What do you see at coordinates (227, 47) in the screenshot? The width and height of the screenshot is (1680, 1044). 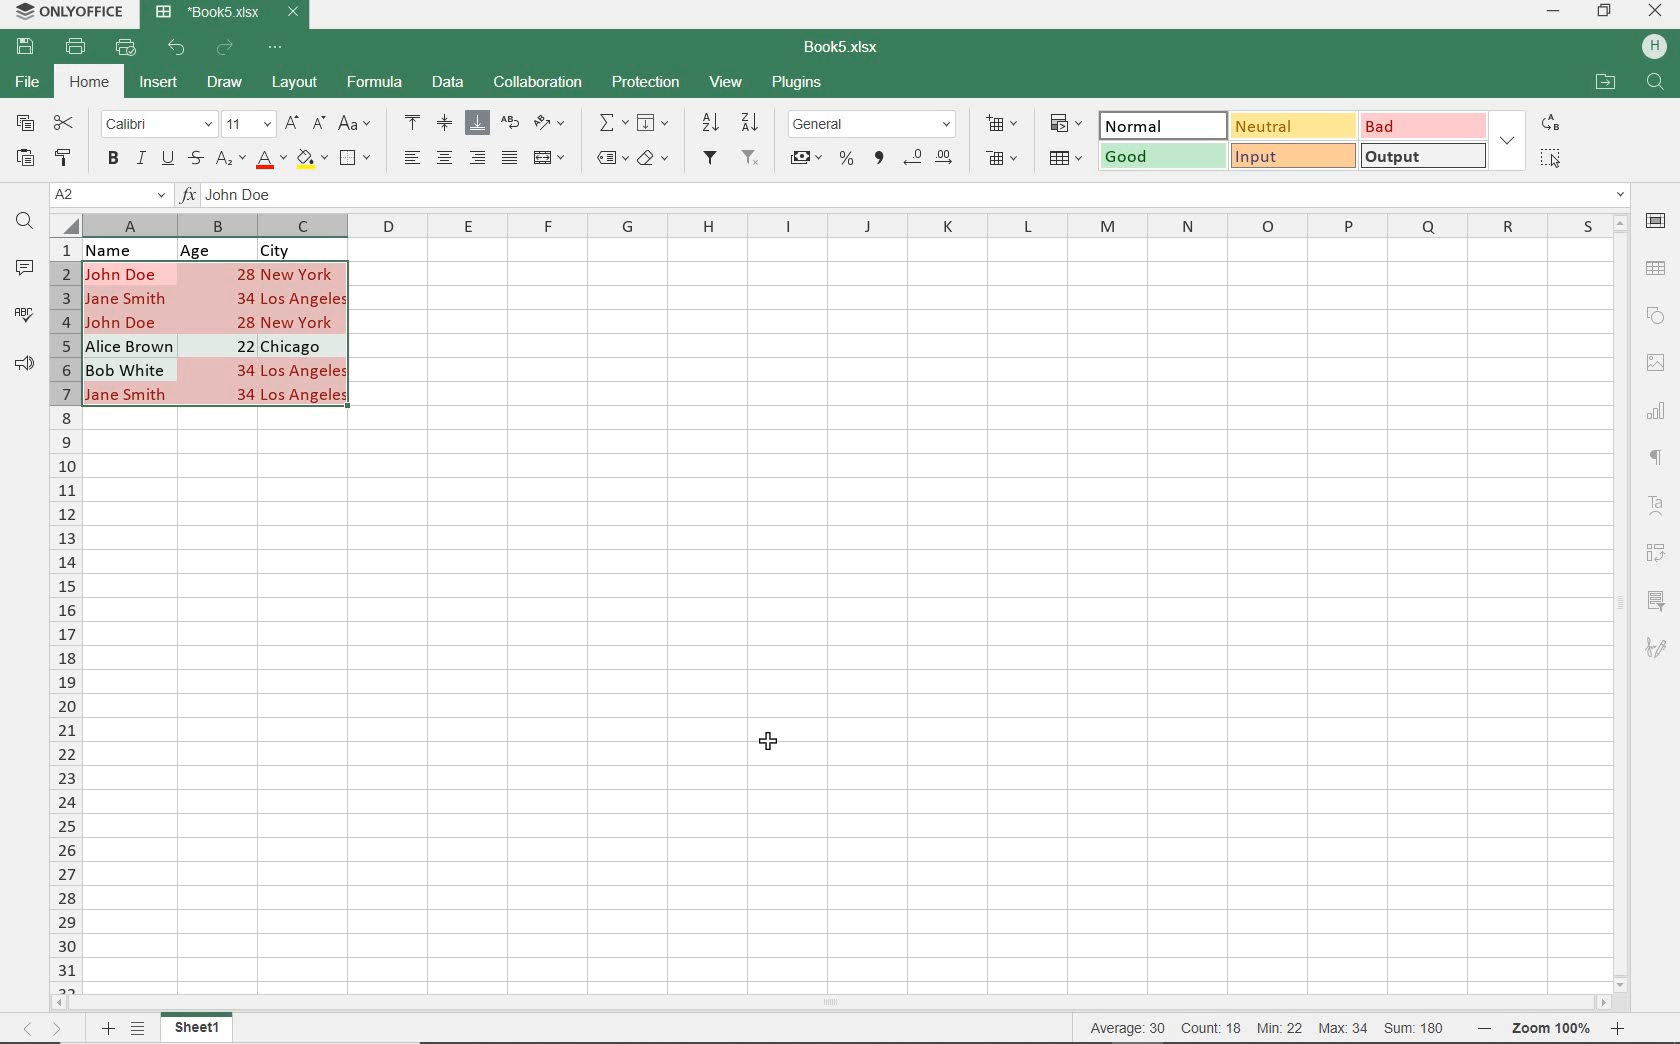 I see `REDO` at bounding box center [227, 47].